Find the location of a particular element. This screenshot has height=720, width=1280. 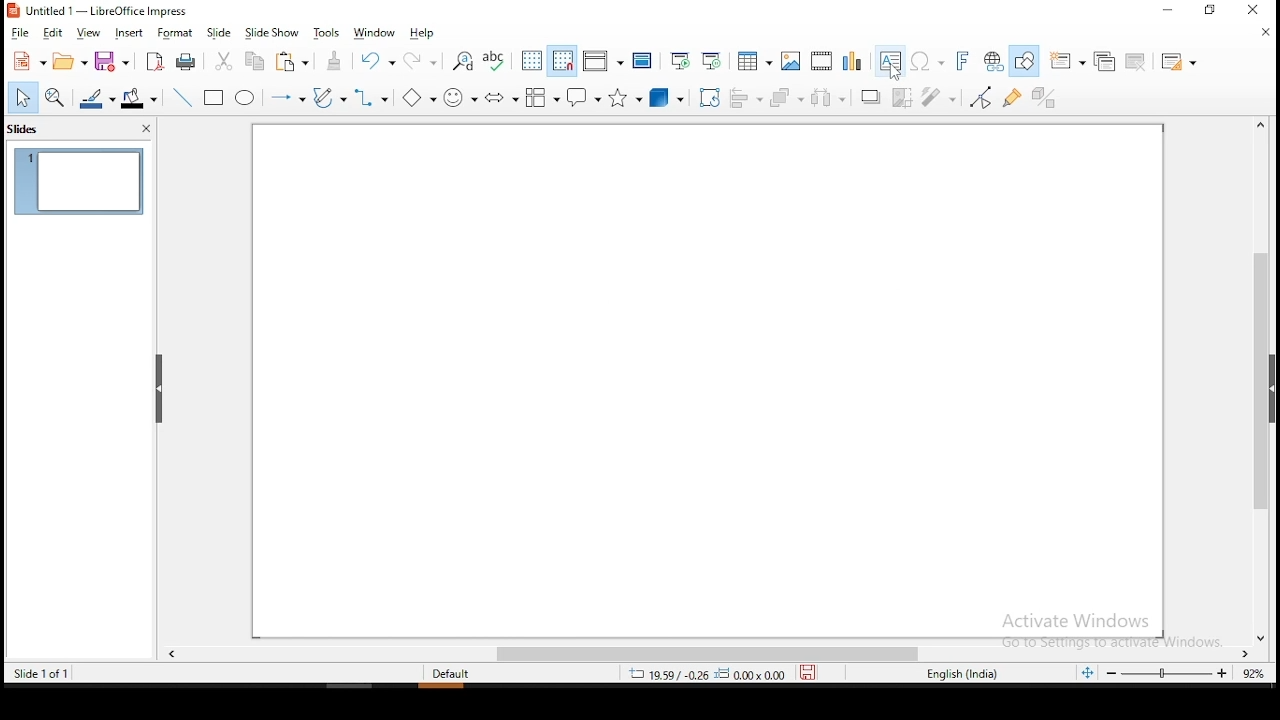

insert hyperlink is located at coordinates (994, 61).